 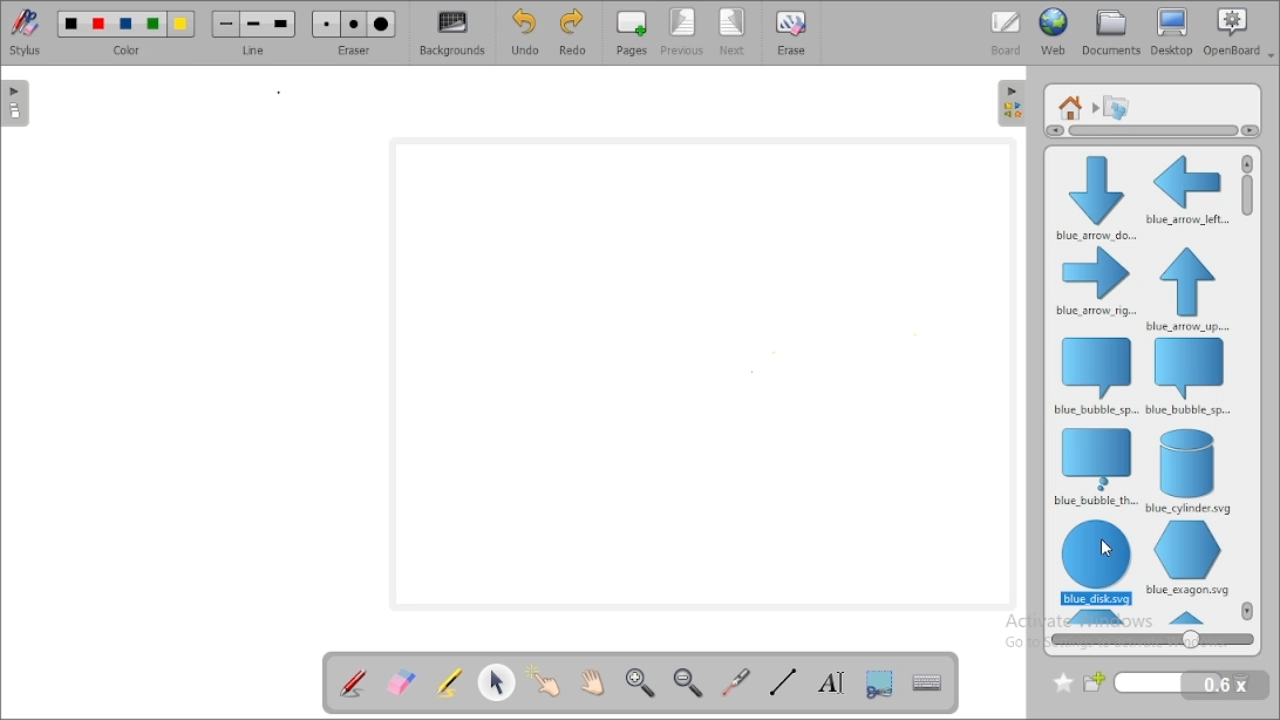 What do you see at coordinates (593, 680) in the screenshot?
I see `scroll page` at bounding box center [593, 680].